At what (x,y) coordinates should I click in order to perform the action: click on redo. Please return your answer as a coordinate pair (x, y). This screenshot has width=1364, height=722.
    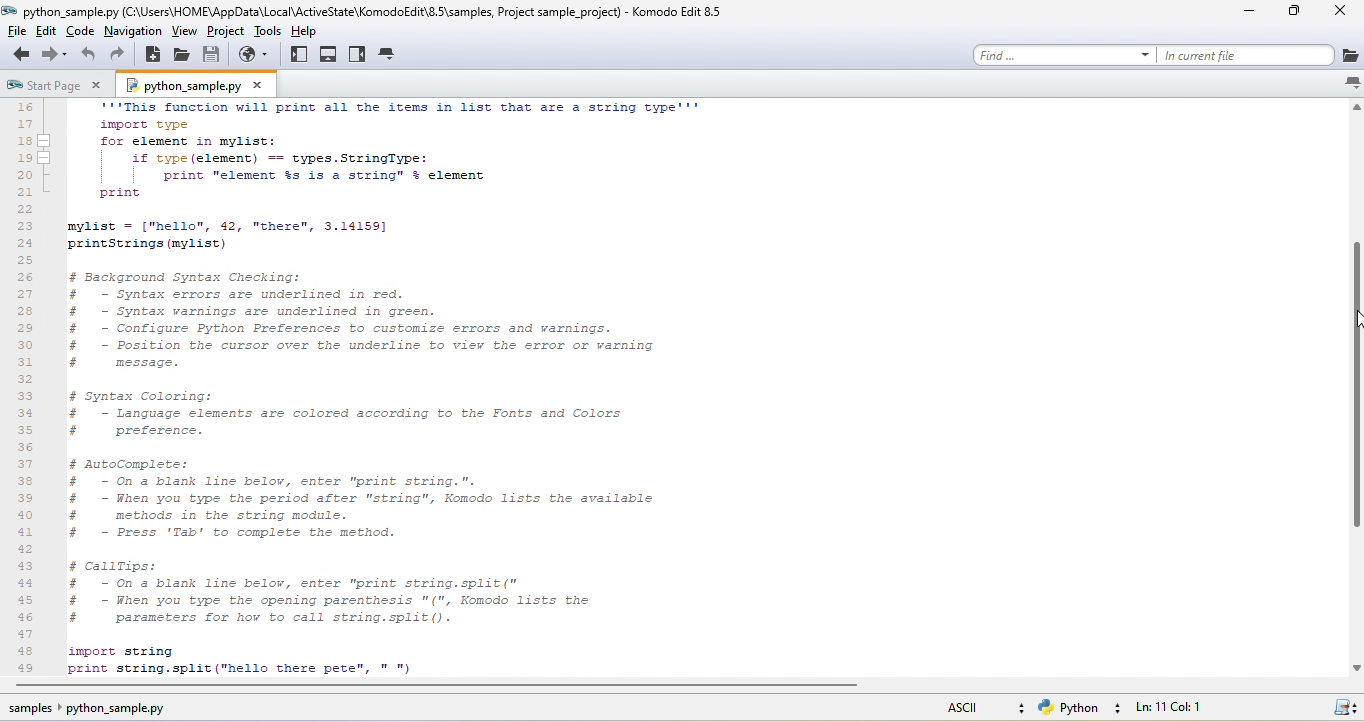
    Looking at the image, I should click on (119, 55).